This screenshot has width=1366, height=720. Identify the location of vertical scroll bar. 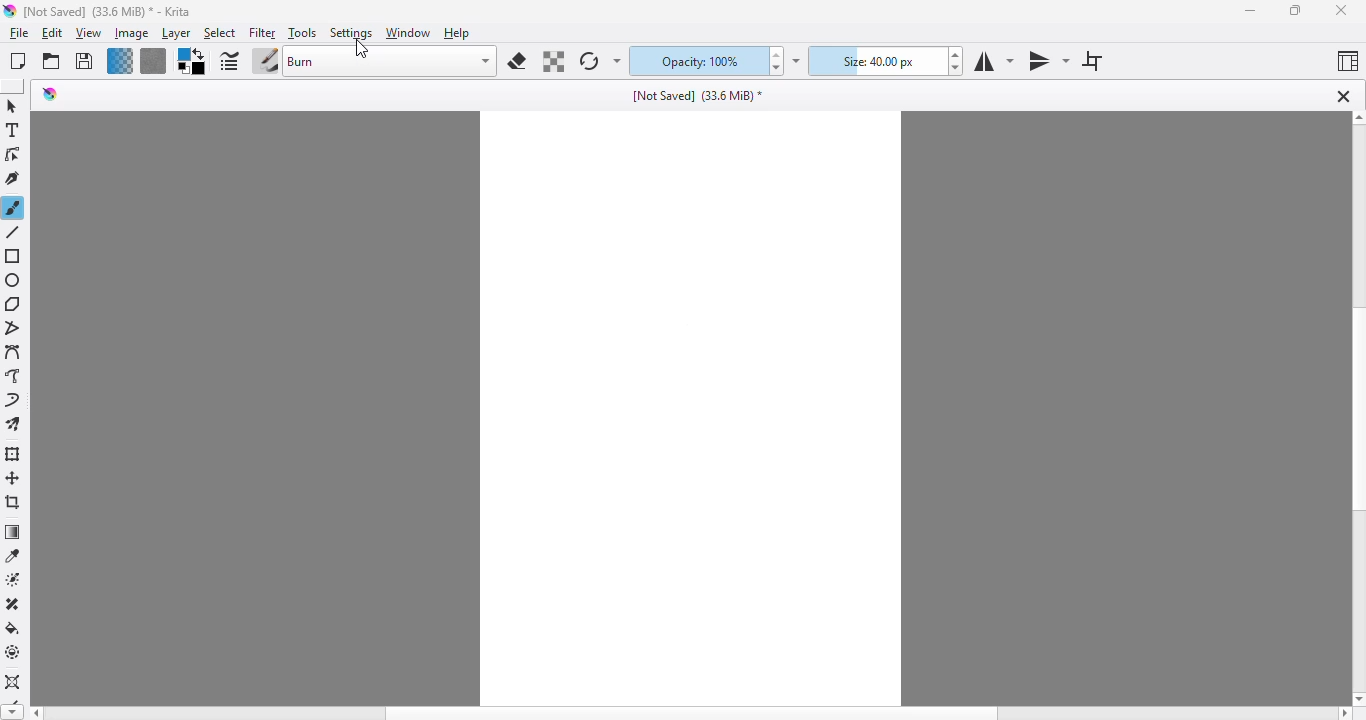
(1357, 410).